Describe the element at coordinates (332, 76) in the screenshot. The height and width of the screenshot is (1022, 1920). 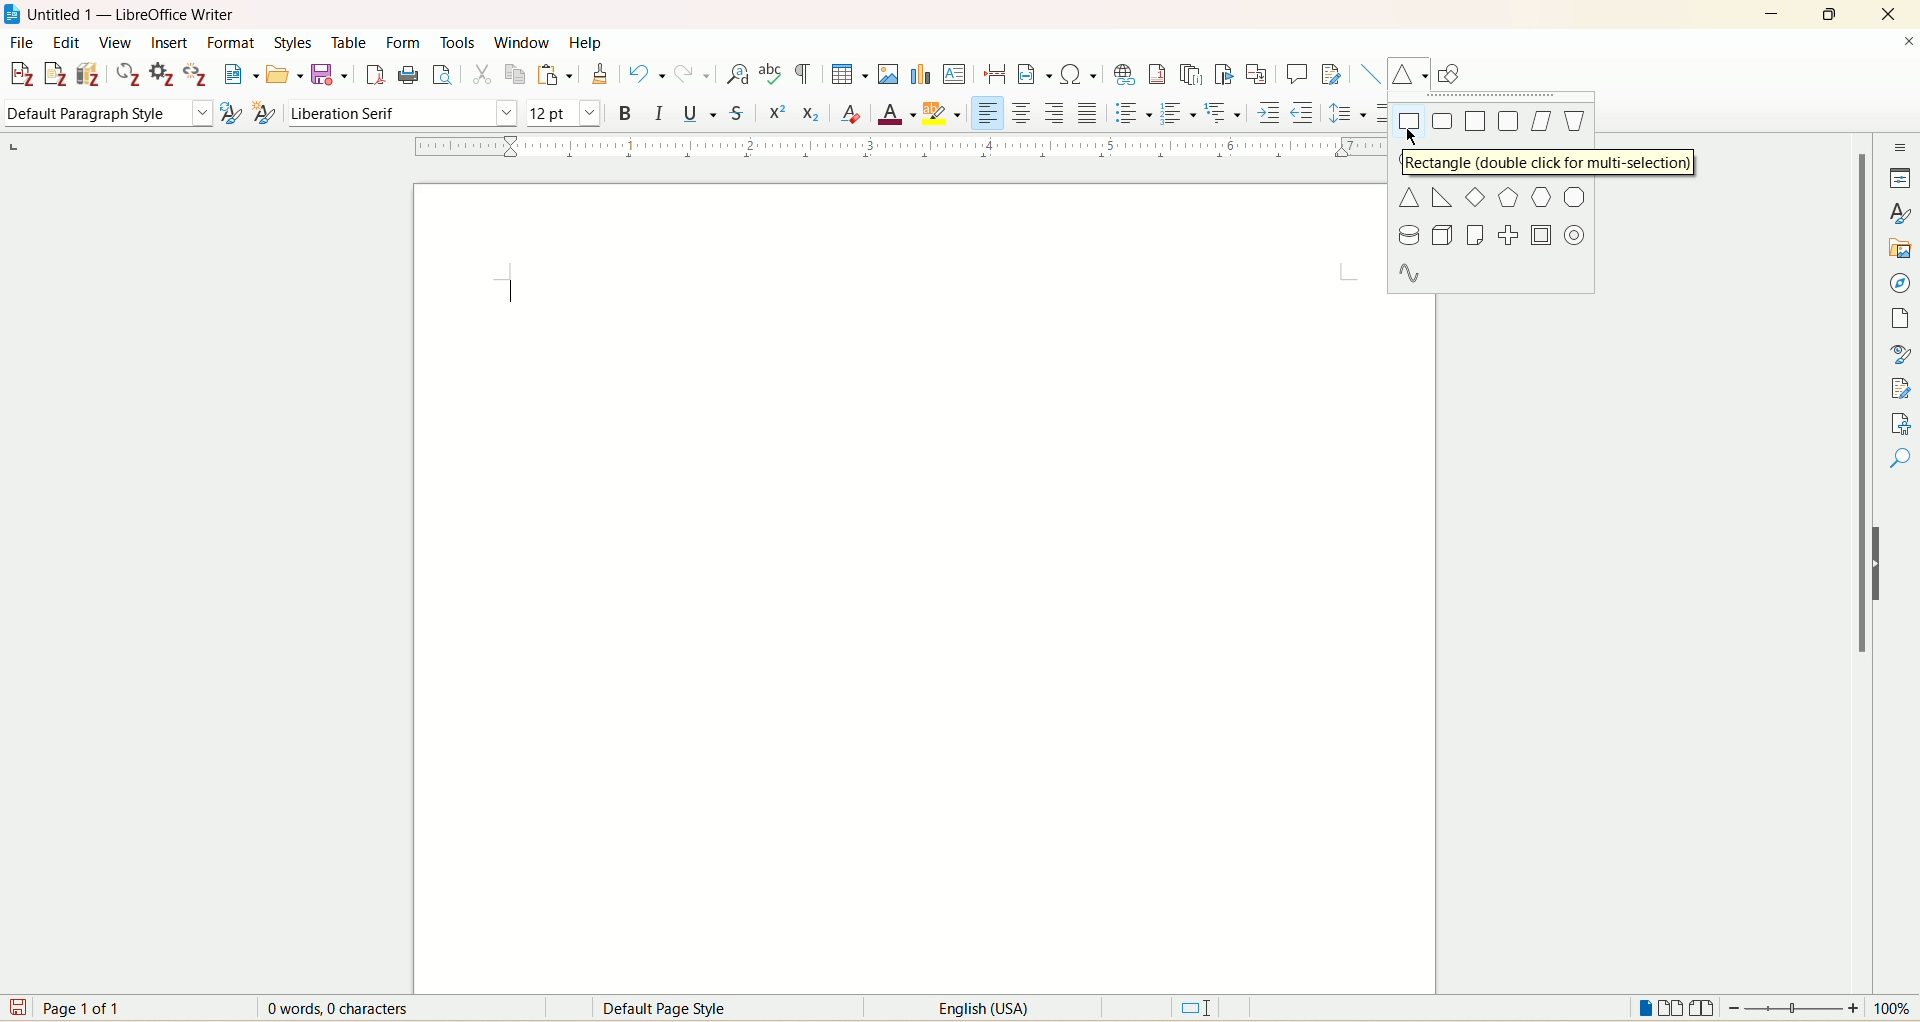
I see `save` at that location.